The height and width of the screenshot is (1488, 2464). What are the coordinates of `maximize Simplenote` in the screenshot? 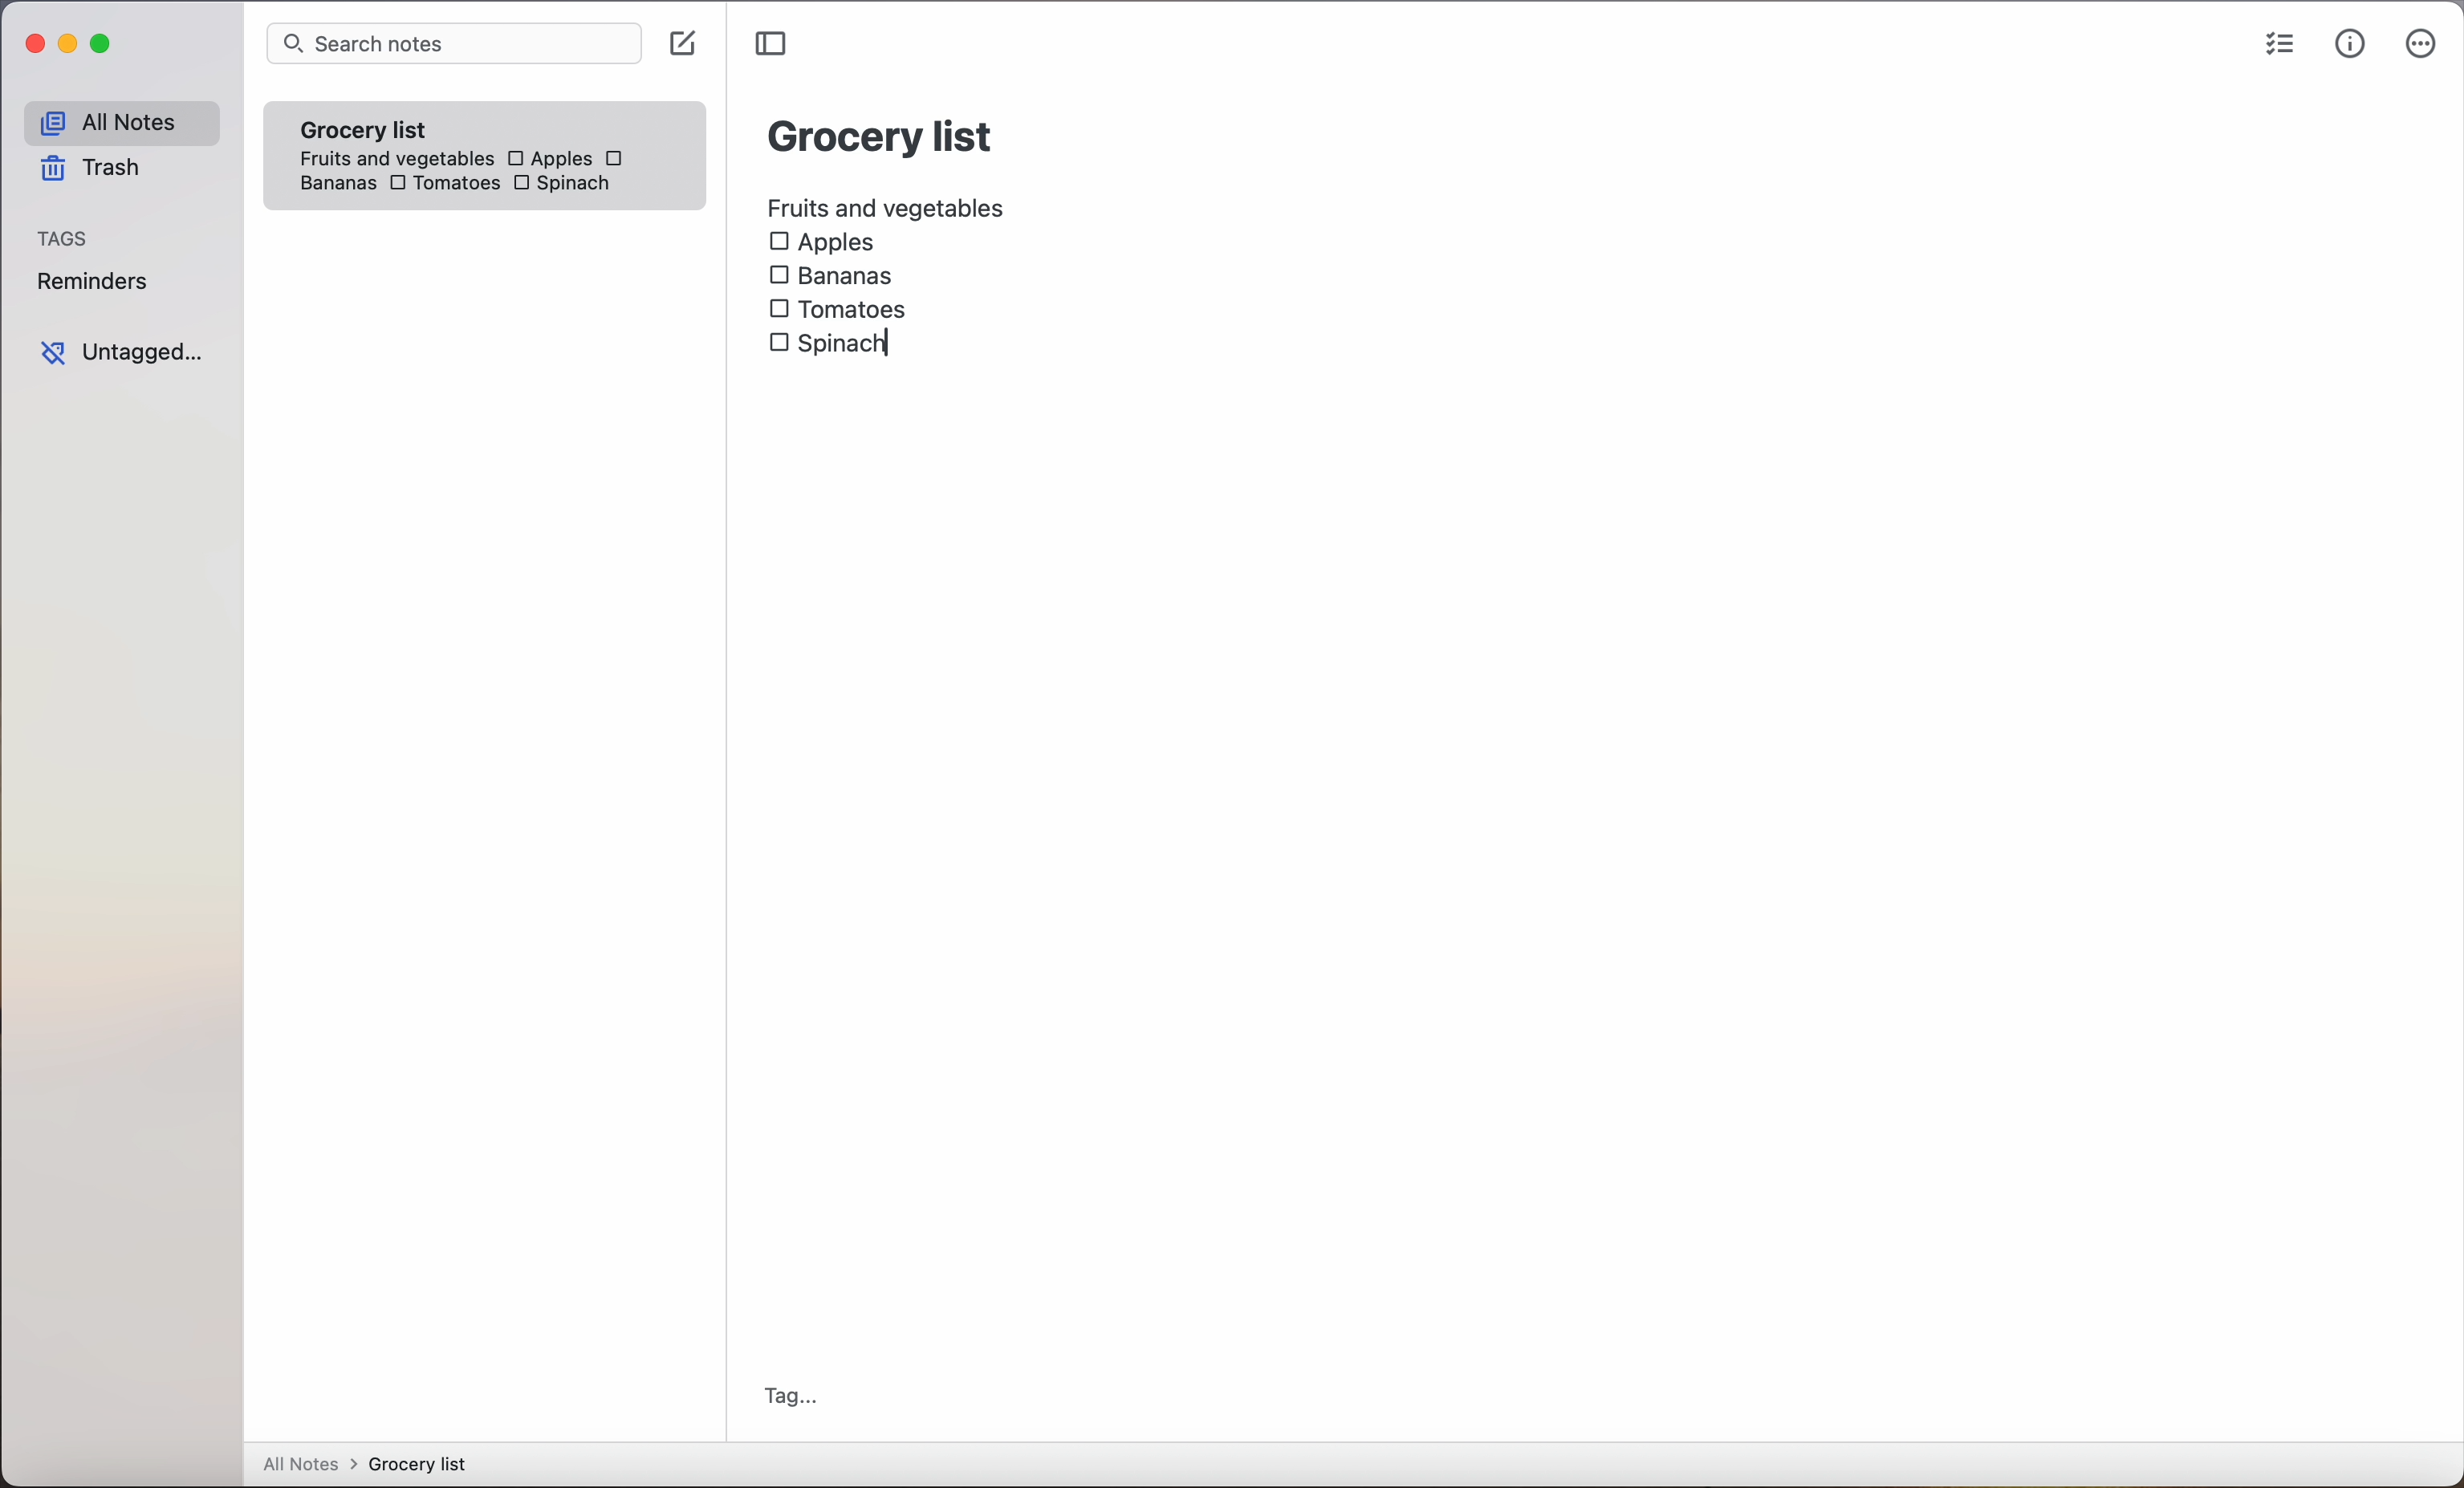 It's located at (106, 46).